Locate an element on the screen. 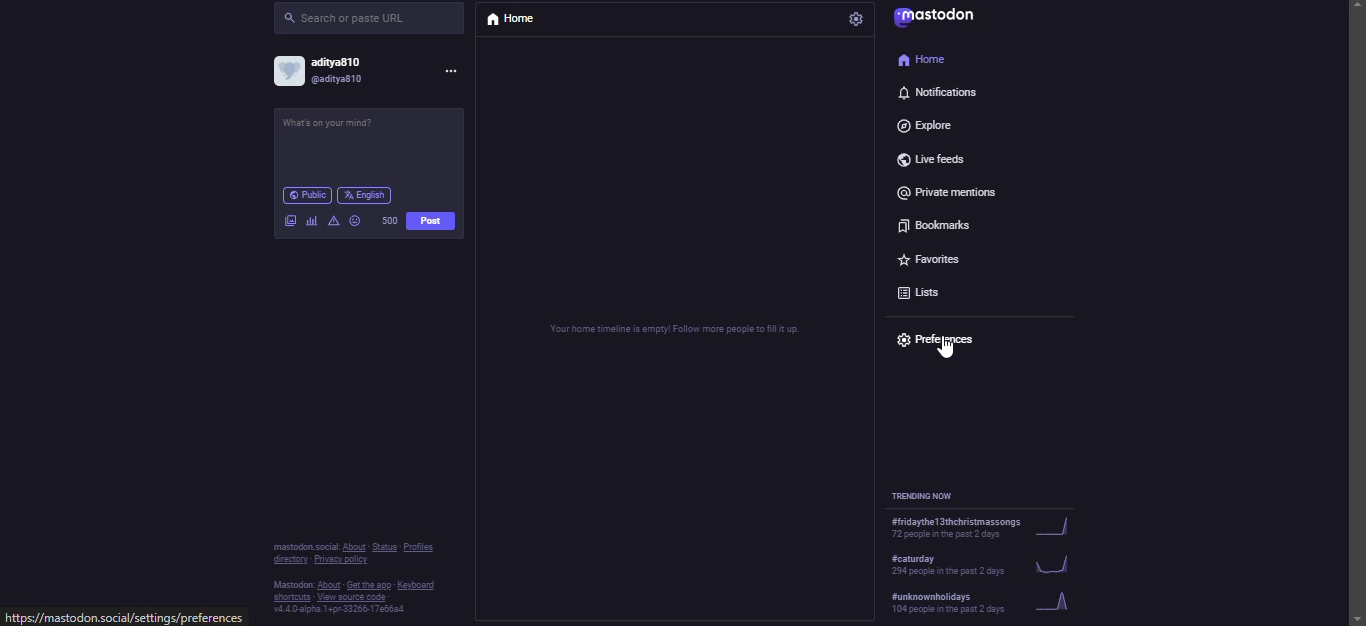 This screenshot has height=626, width=1366. post is located at coordinates (331, 126).